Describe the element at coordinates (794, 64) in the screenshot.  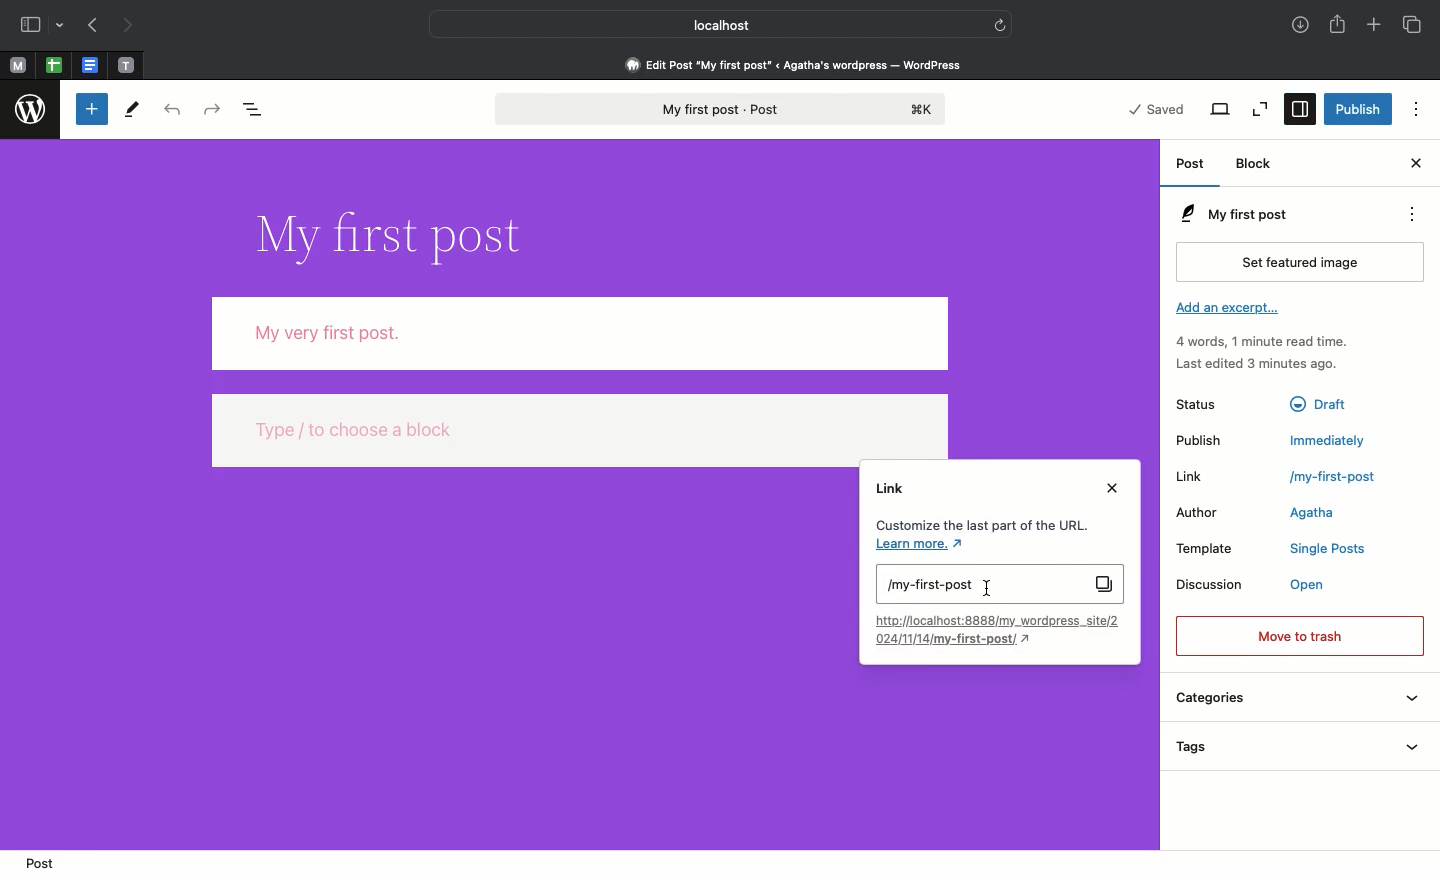
I see `Edit post 'my first post' < agatha's wordpress - wordpress` at that location.